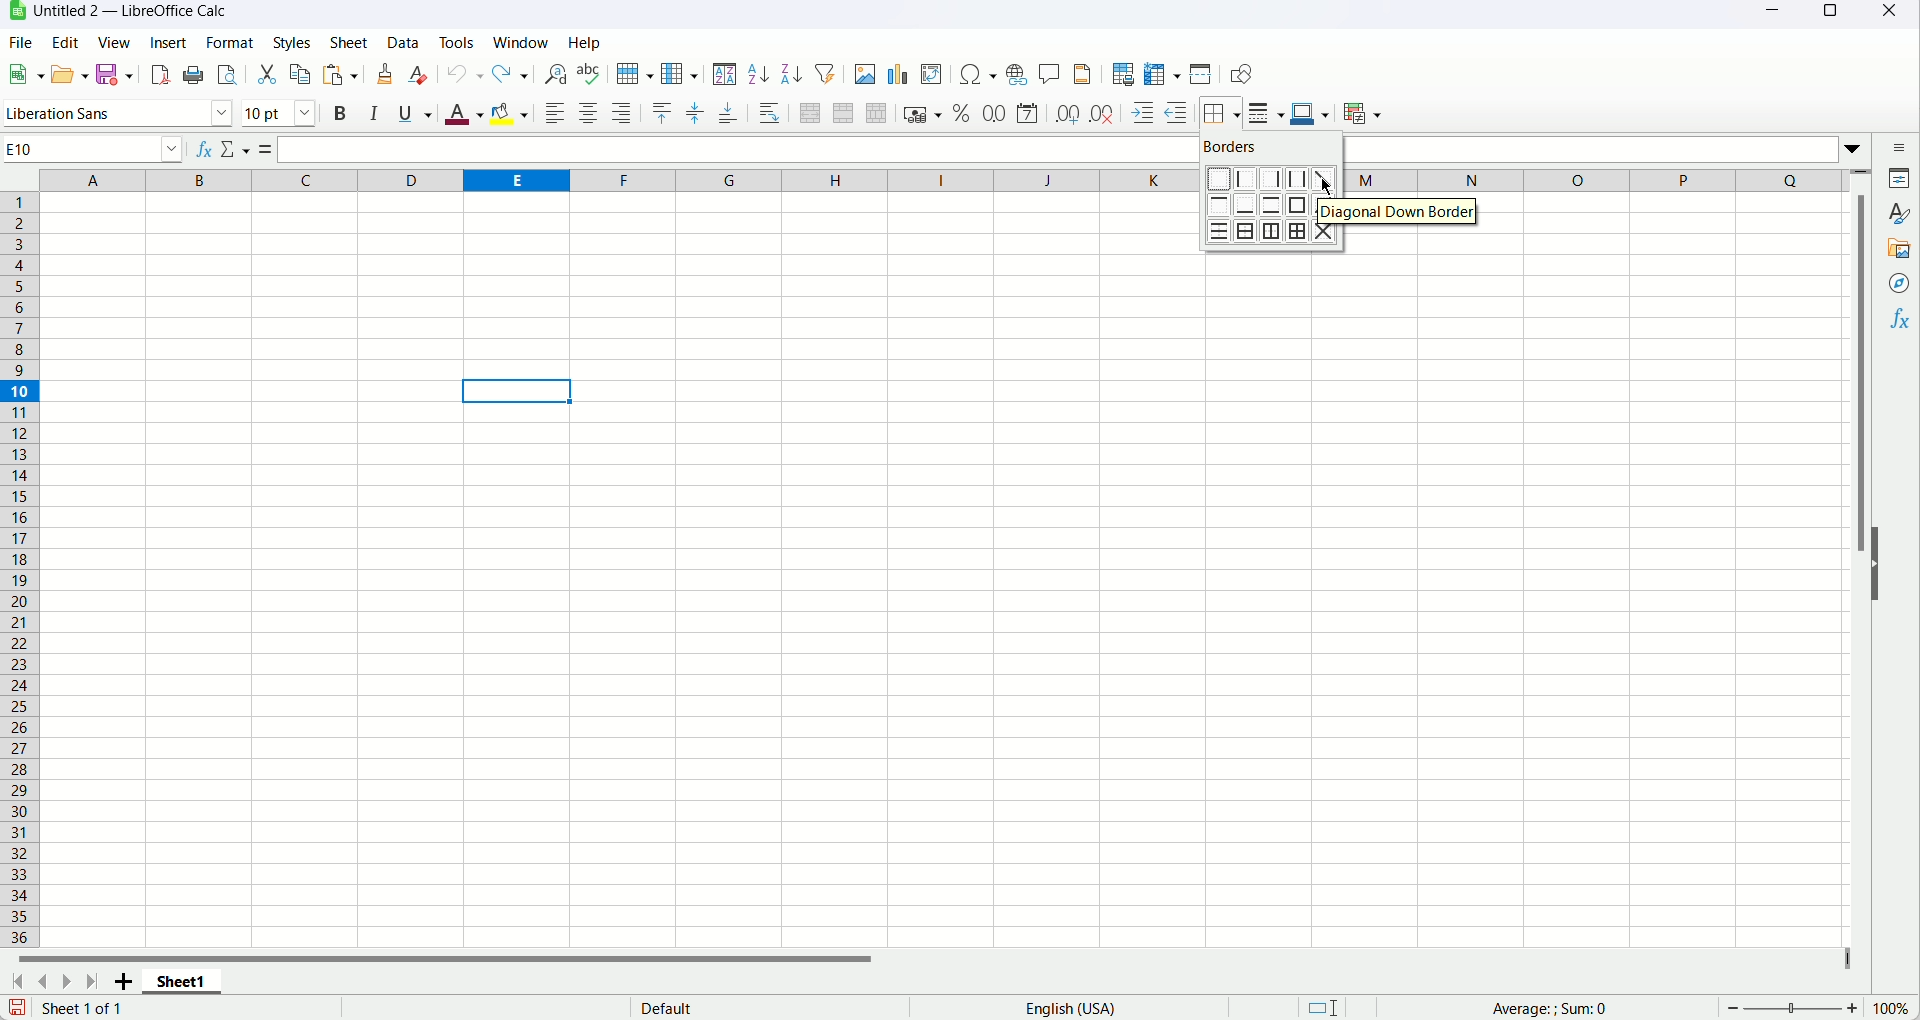  Describe the element at coordinates (183, 984) in the screenshot. I see `Sheet 1` at that location.